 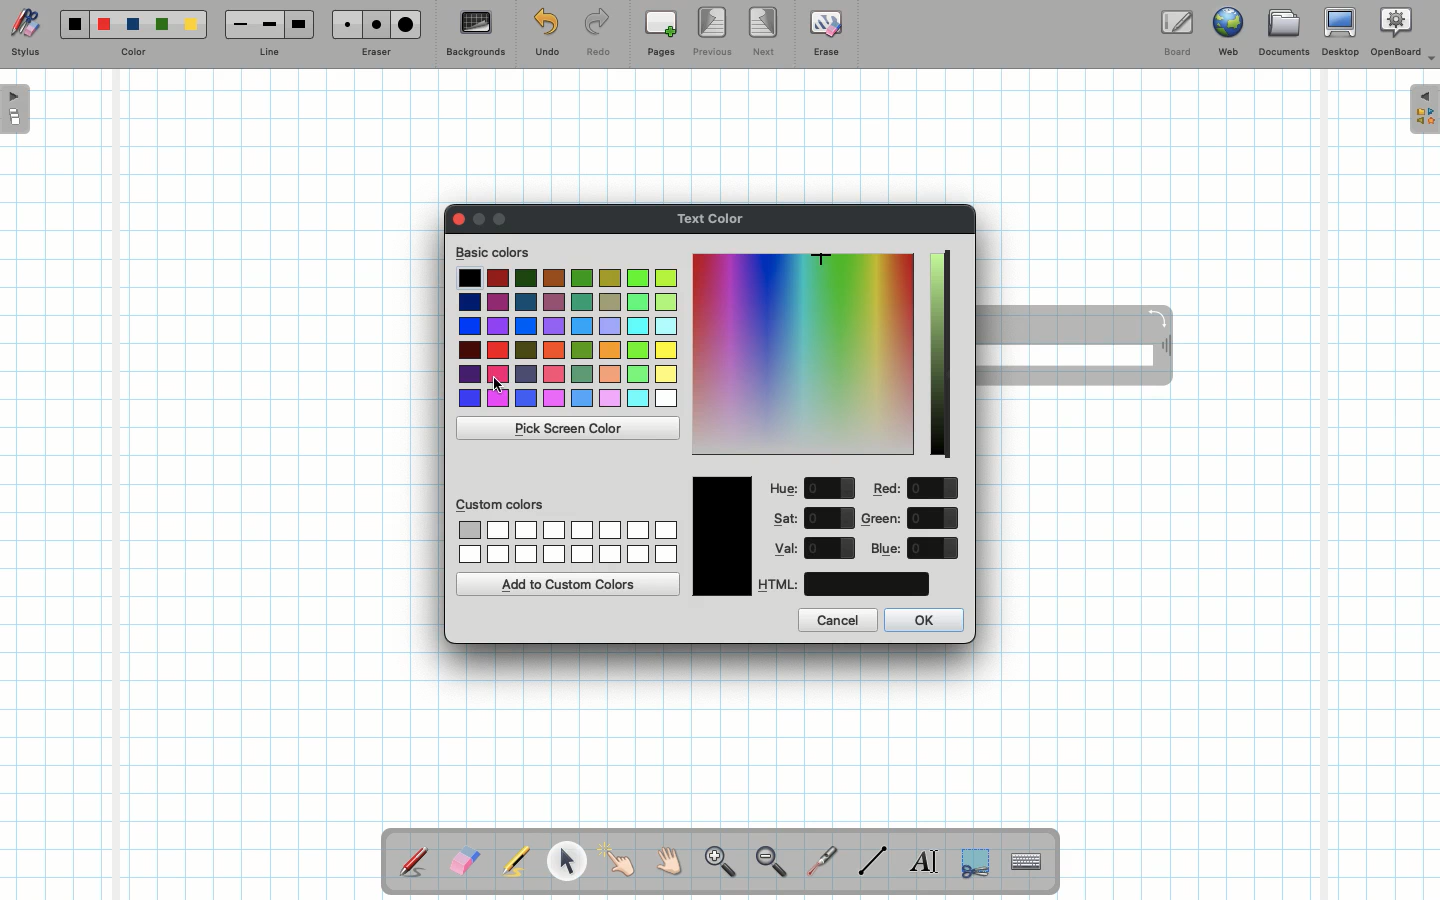 What do you see at coordinates (882, 519) in the screenshot?
I see `Green` at bounding box center [882, 519].